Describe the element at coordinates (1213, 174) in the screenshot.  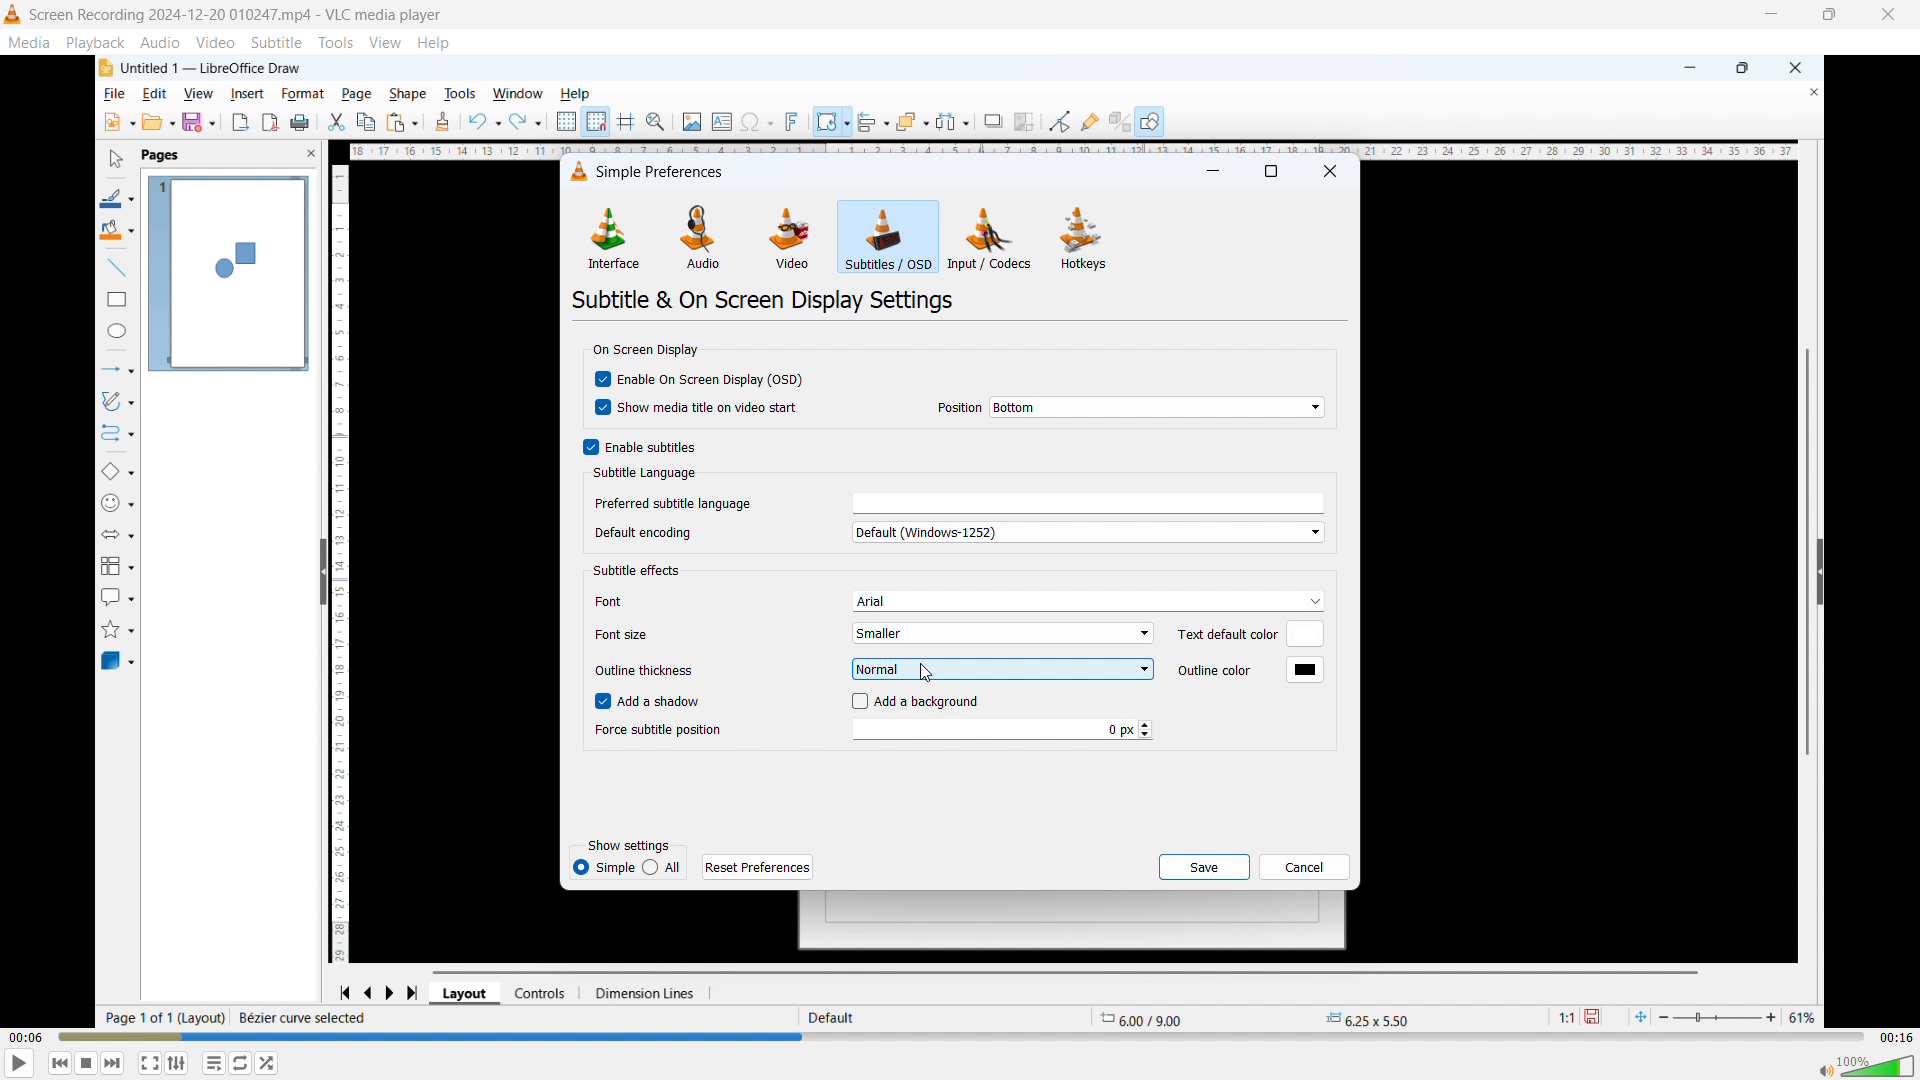
I see `minimise ` at that location.